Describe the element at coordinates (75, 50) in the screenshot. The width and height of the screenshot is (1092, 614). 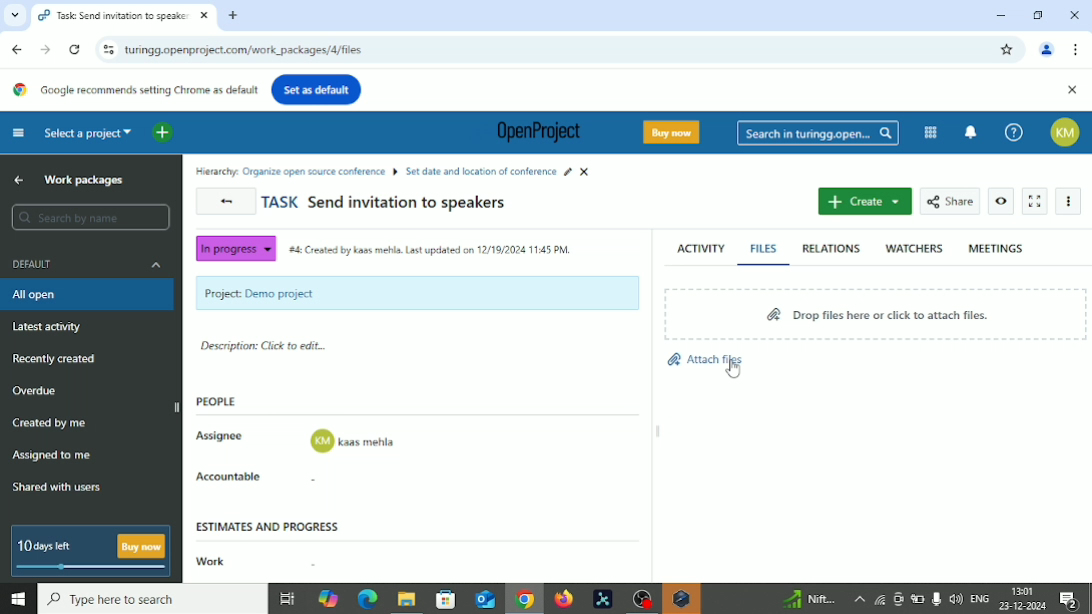
I see `Reload this page` at that location.